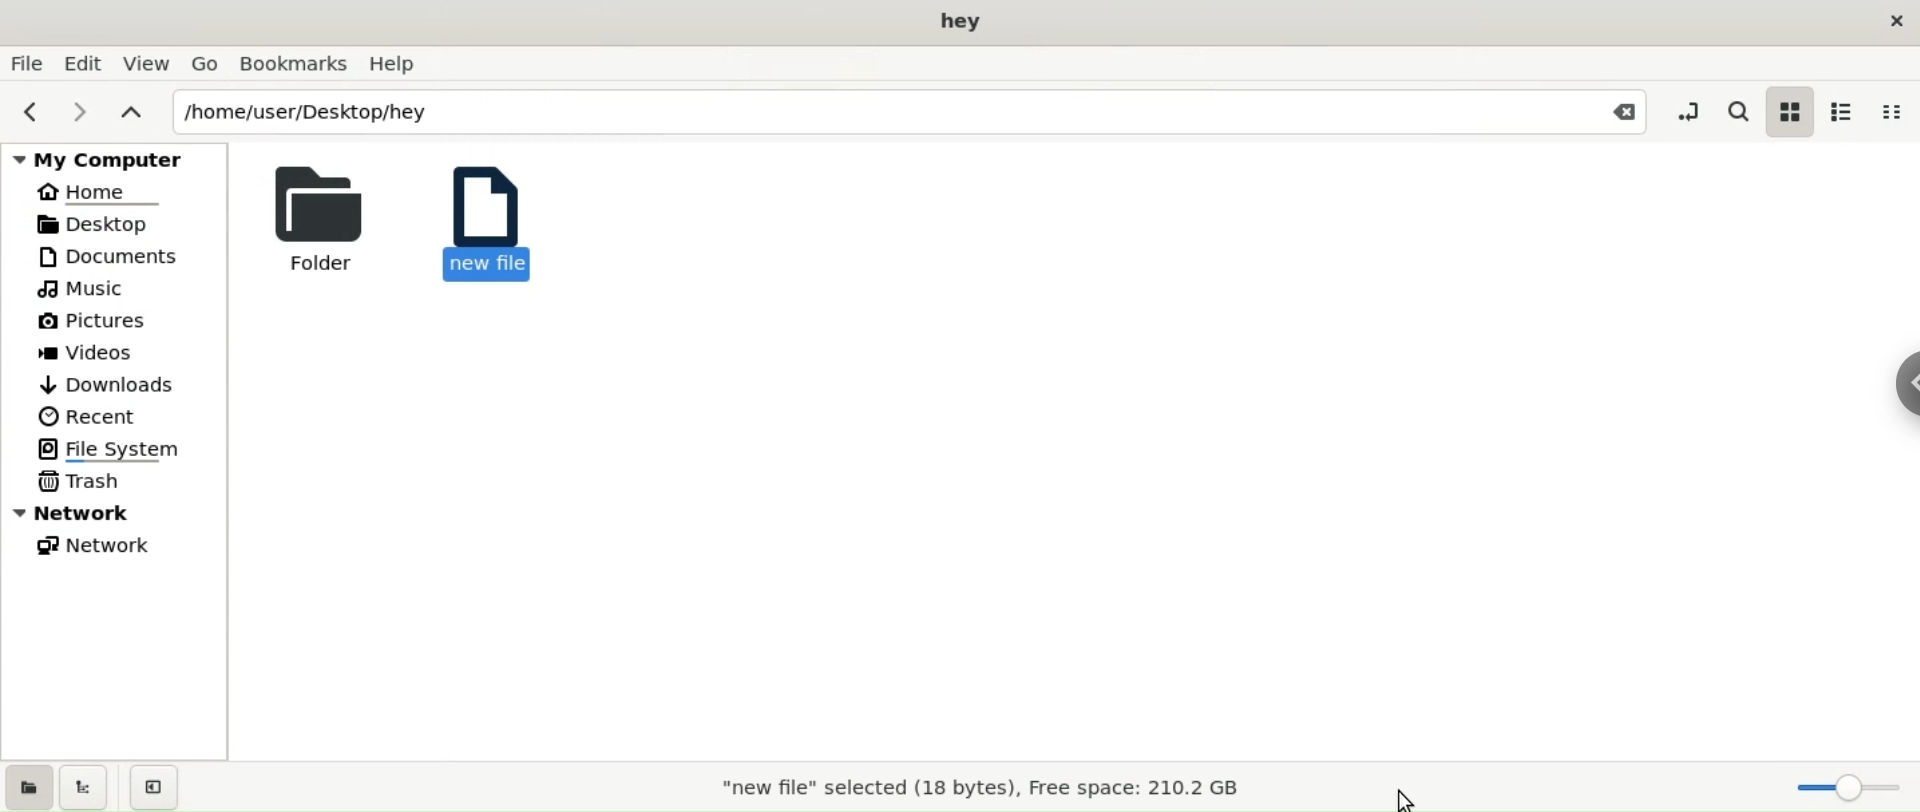 The image size is (1920, 812). What do you see at coordinates (94, 322) in the screenshot?
I see `Pictures` at bounding box center [94, 322].